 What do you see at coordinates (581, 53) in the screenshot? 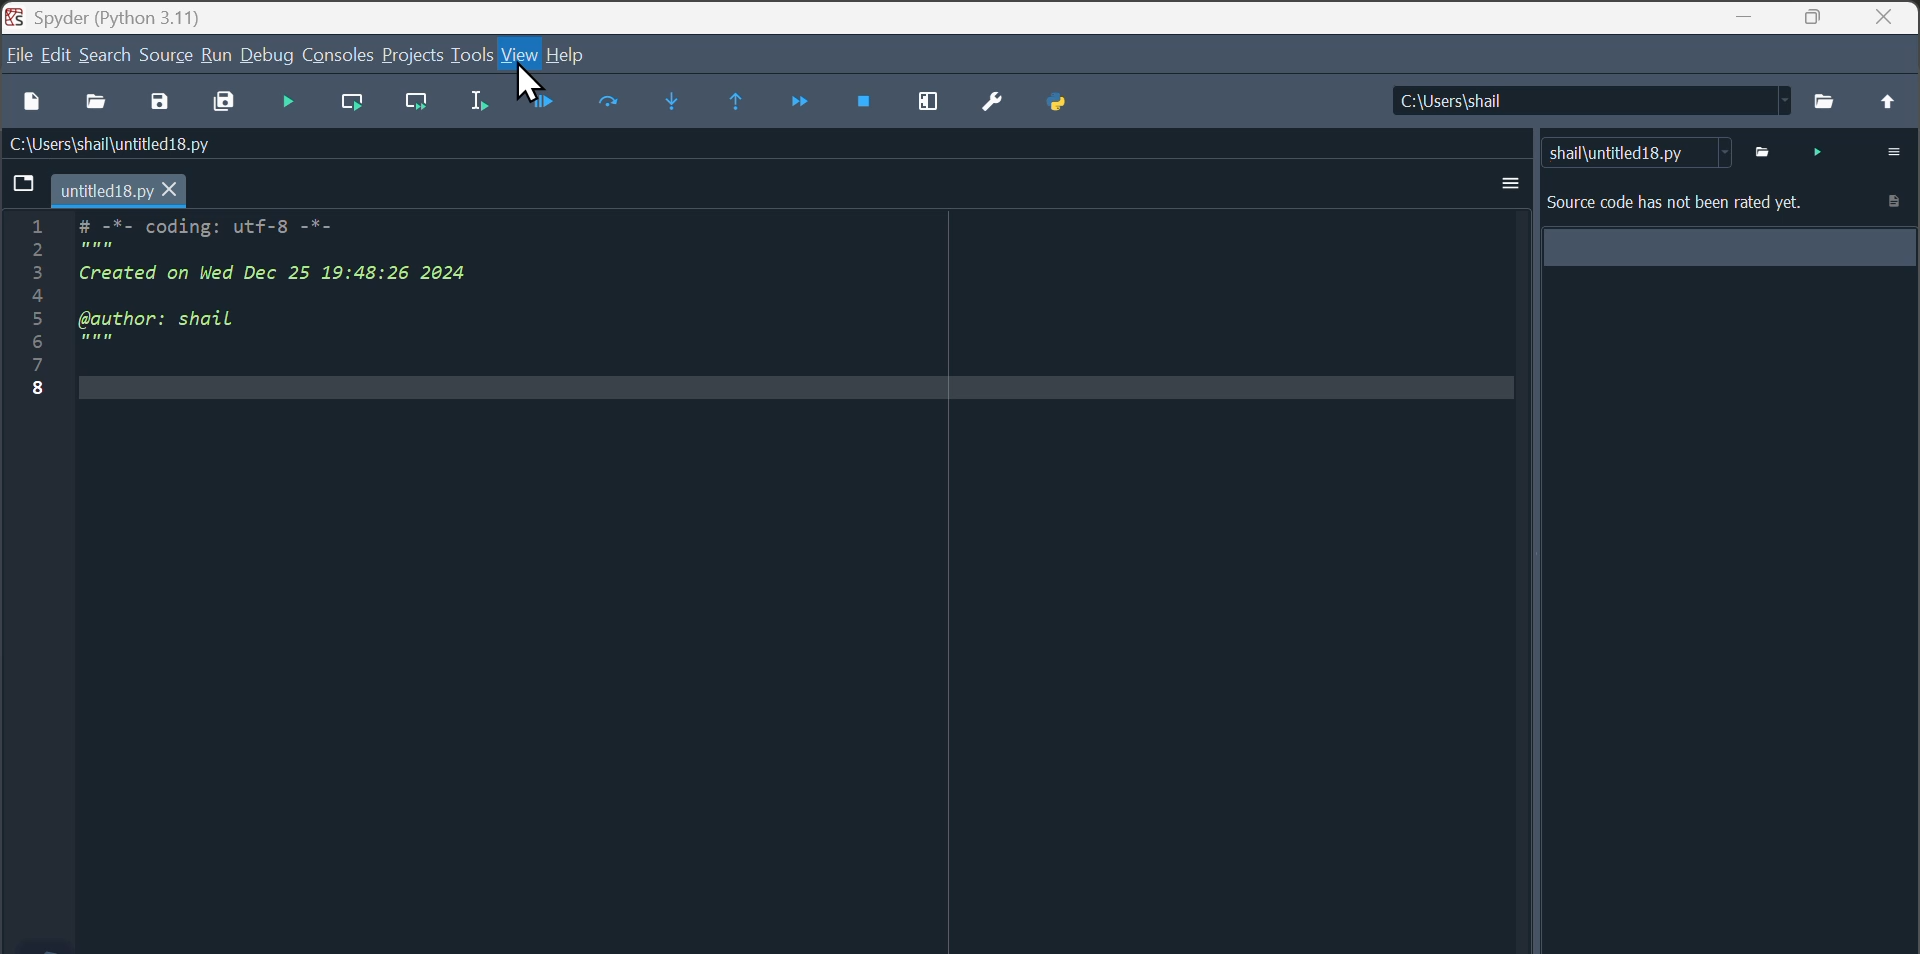
I see `help` at bounding box center [581, 53].